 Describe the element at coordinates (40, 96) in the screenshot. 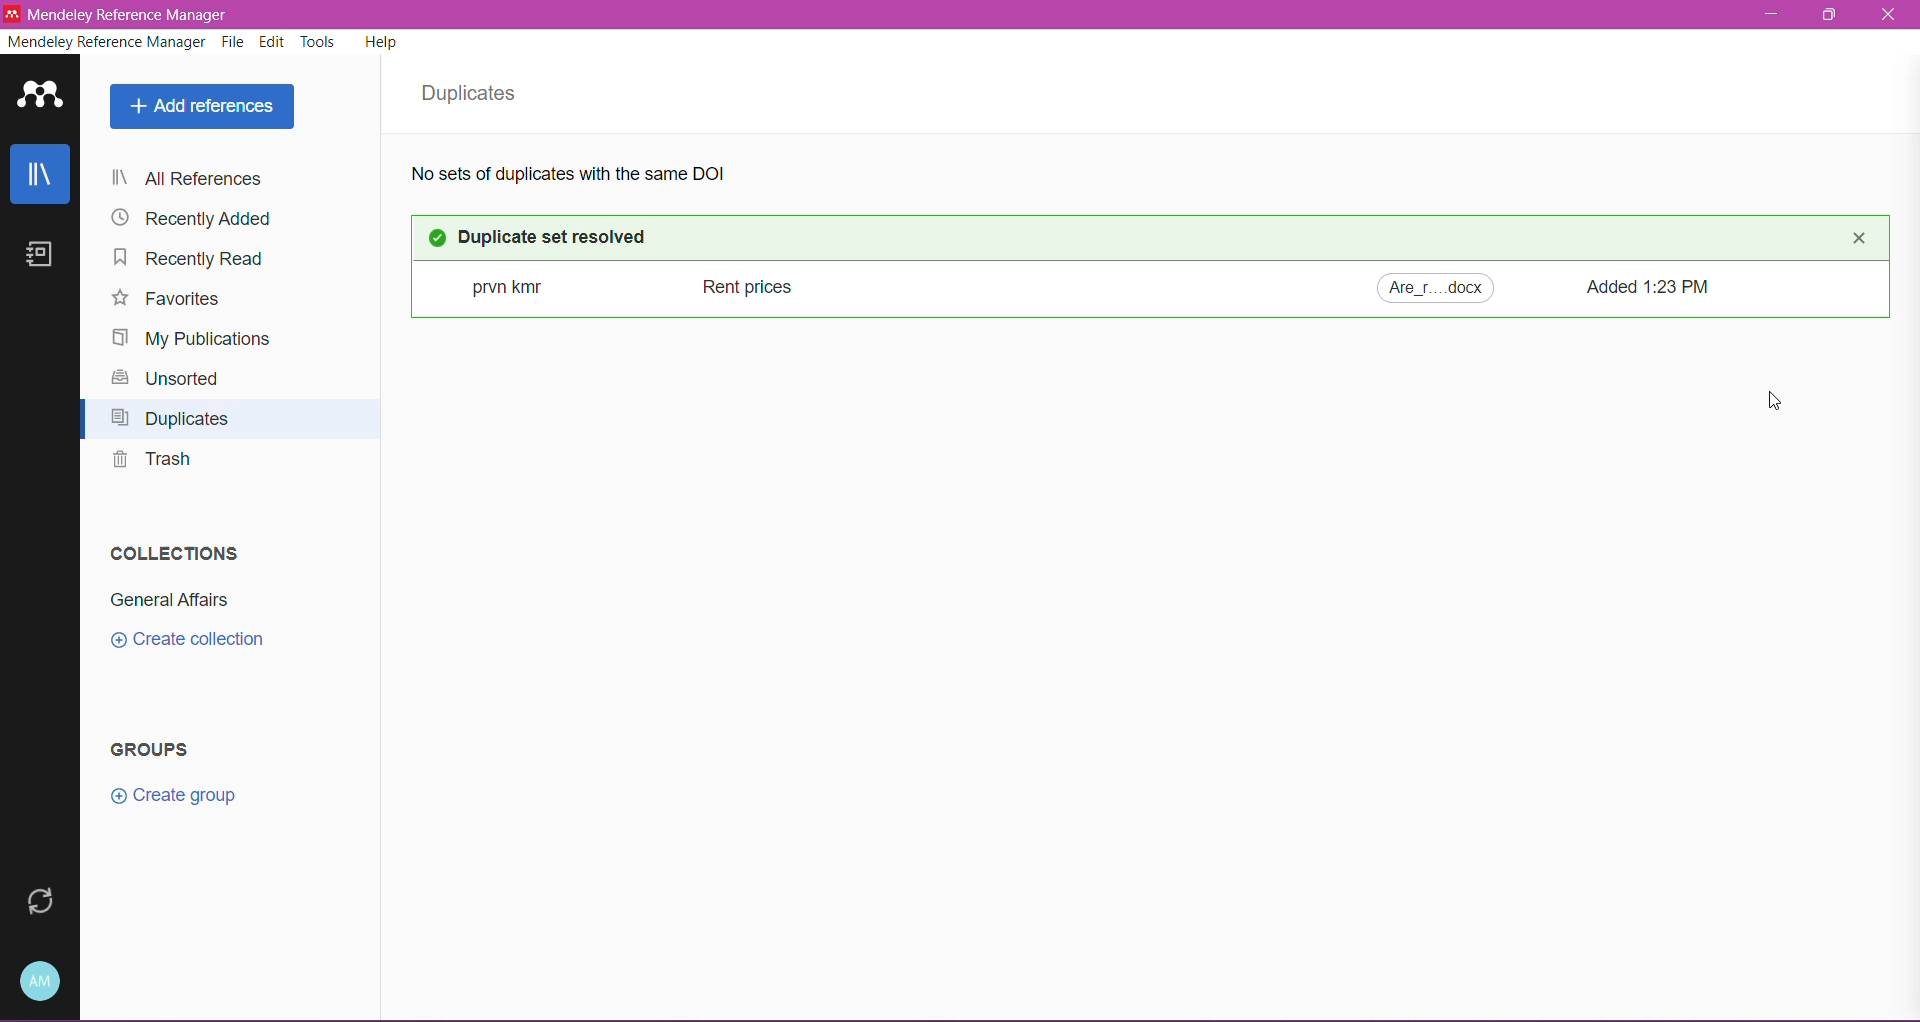

I see `Application Logo` at that location.